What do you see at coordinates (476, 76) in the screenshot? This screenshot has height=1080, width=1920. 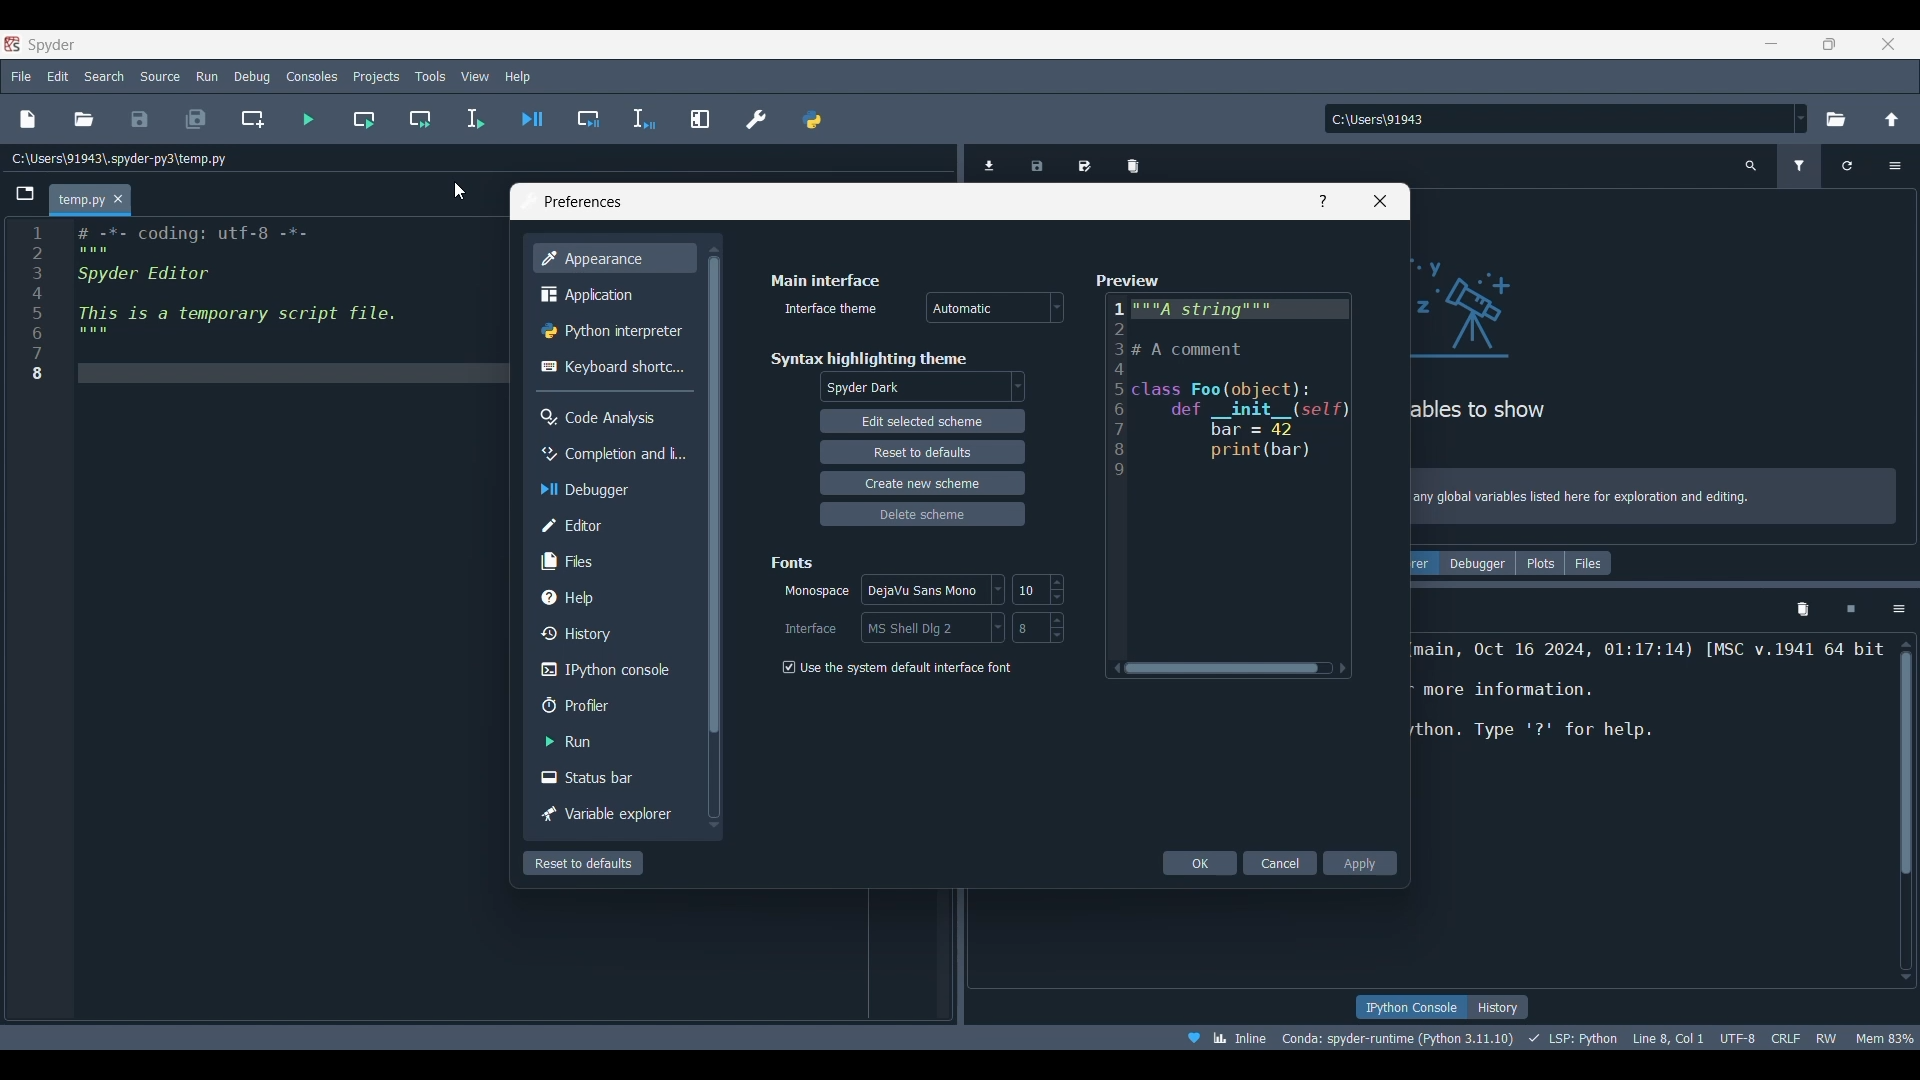 I see `View menu` at bounding box center [476, 76].